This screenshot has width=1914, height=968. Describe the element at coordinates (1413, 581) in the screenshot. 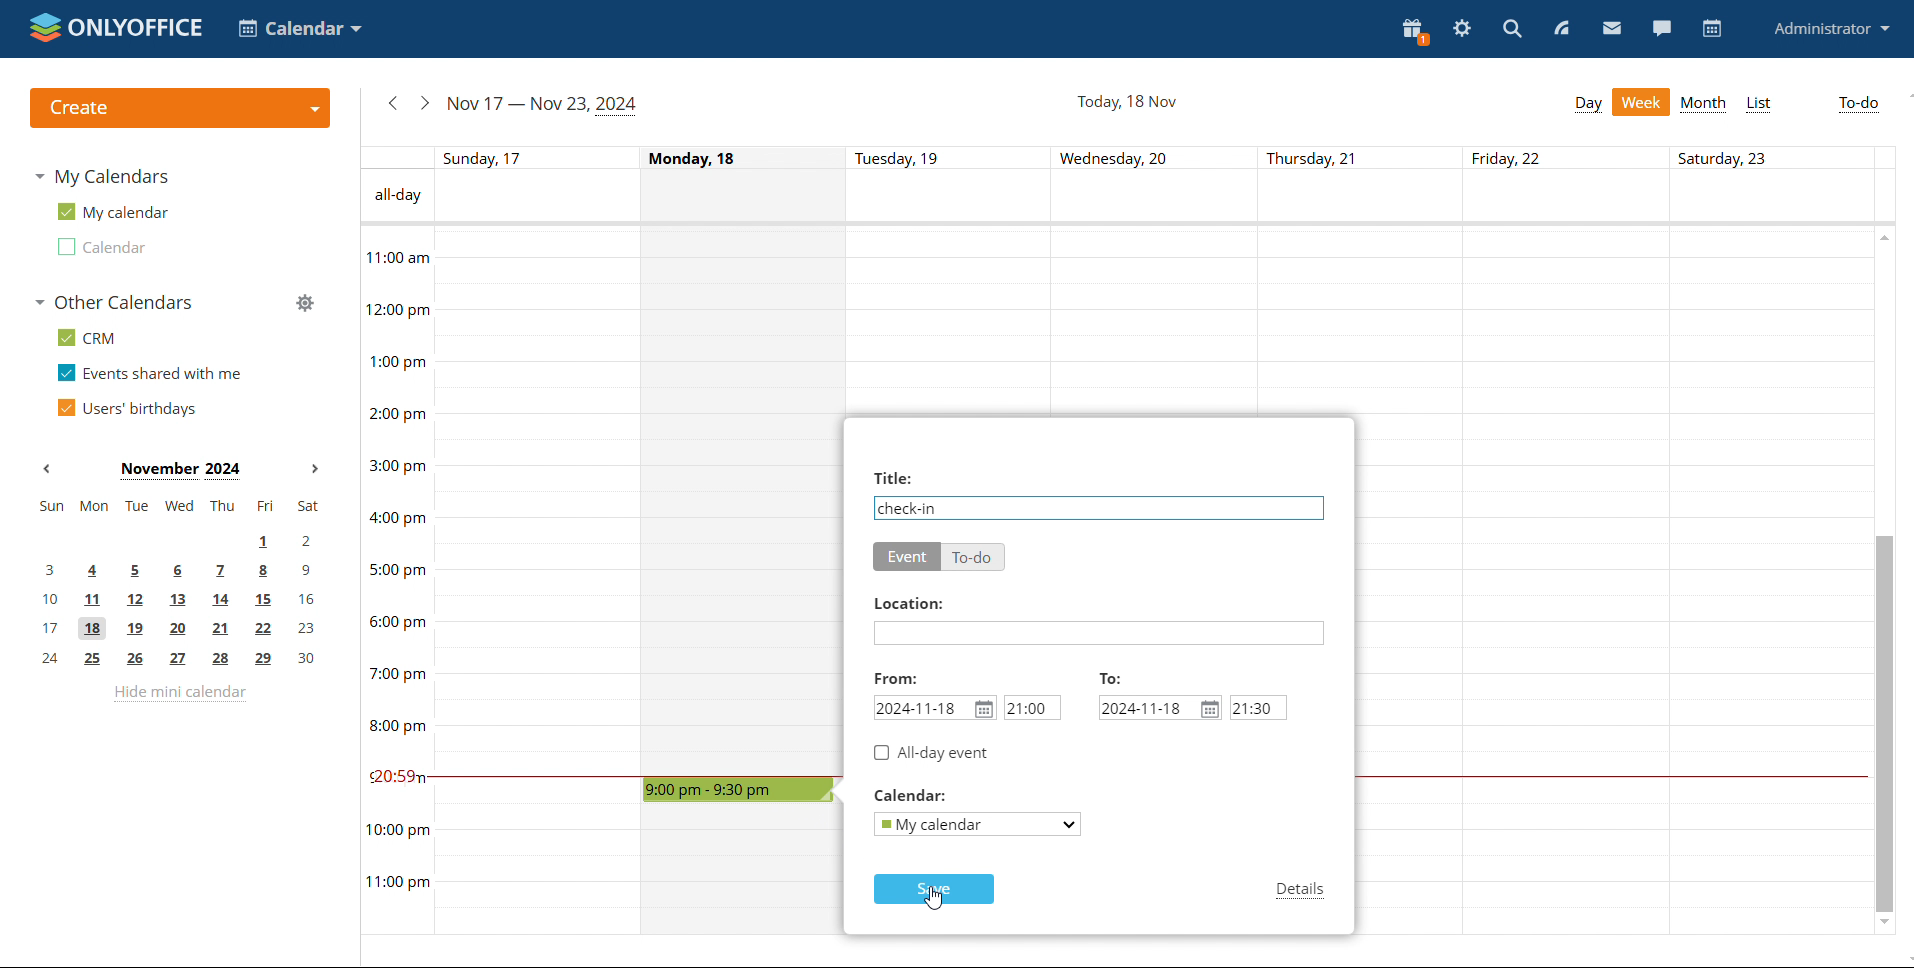

I see `Thursday` at that location.